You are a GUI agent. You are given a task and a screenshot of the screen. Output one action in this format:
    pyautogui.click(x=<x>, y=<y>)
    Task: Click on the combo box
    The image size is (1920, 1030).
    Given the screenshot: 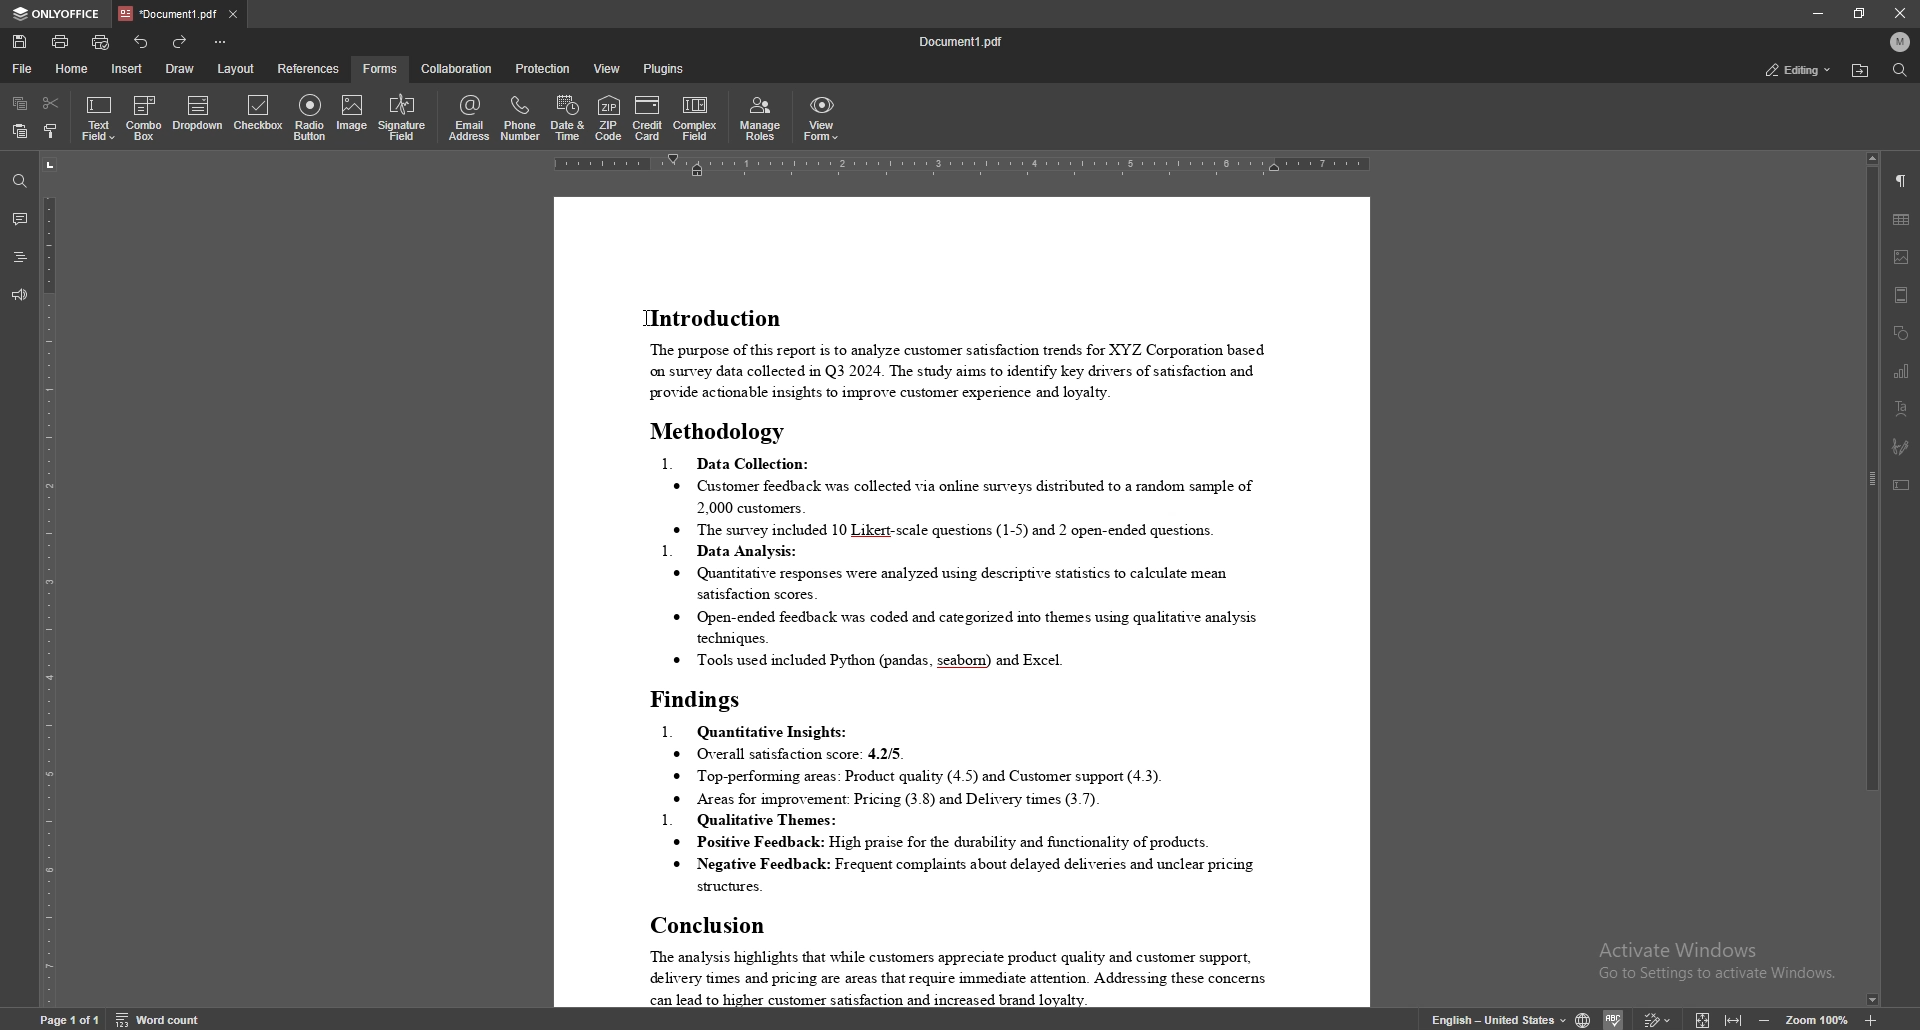 What is the action you would take?
    pyautogui.click(x=144, y=117)
    